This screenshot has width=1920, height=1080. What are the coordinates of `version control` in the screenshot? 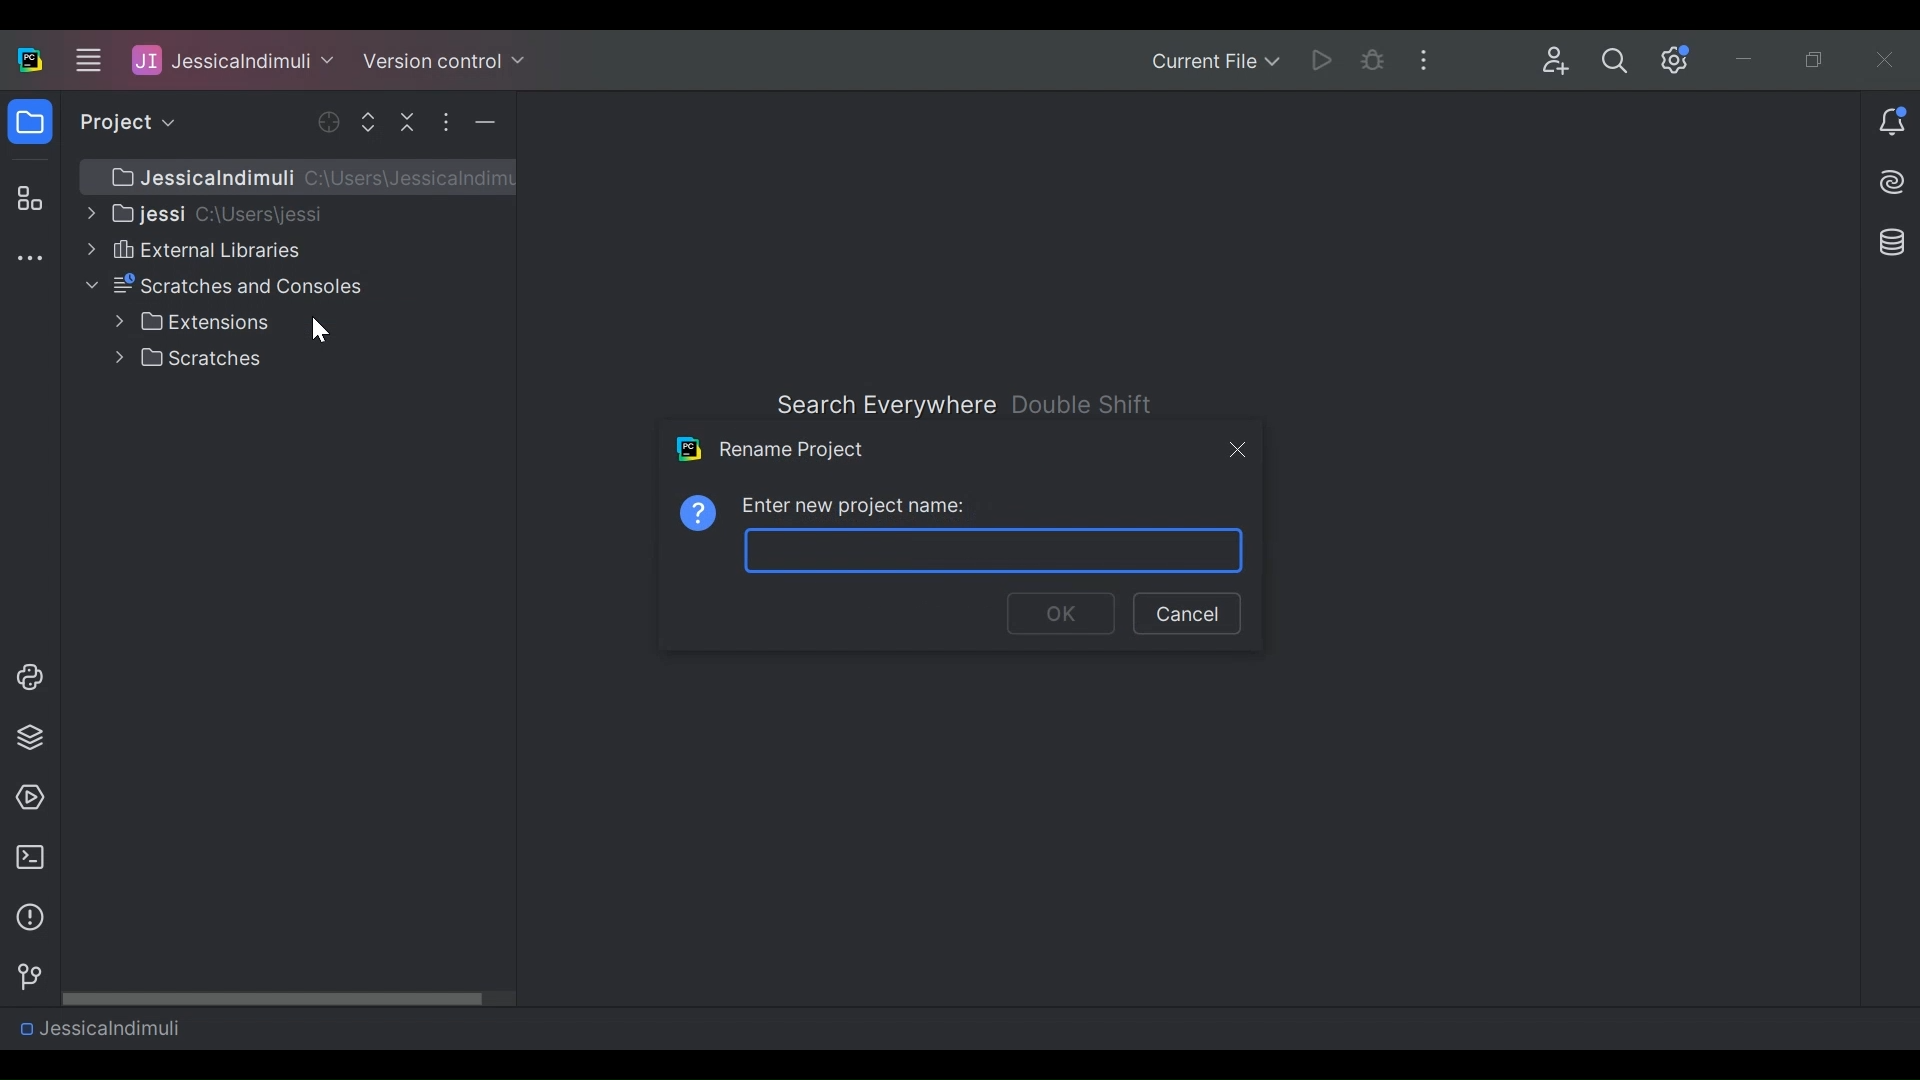 It's located at (24, 977).